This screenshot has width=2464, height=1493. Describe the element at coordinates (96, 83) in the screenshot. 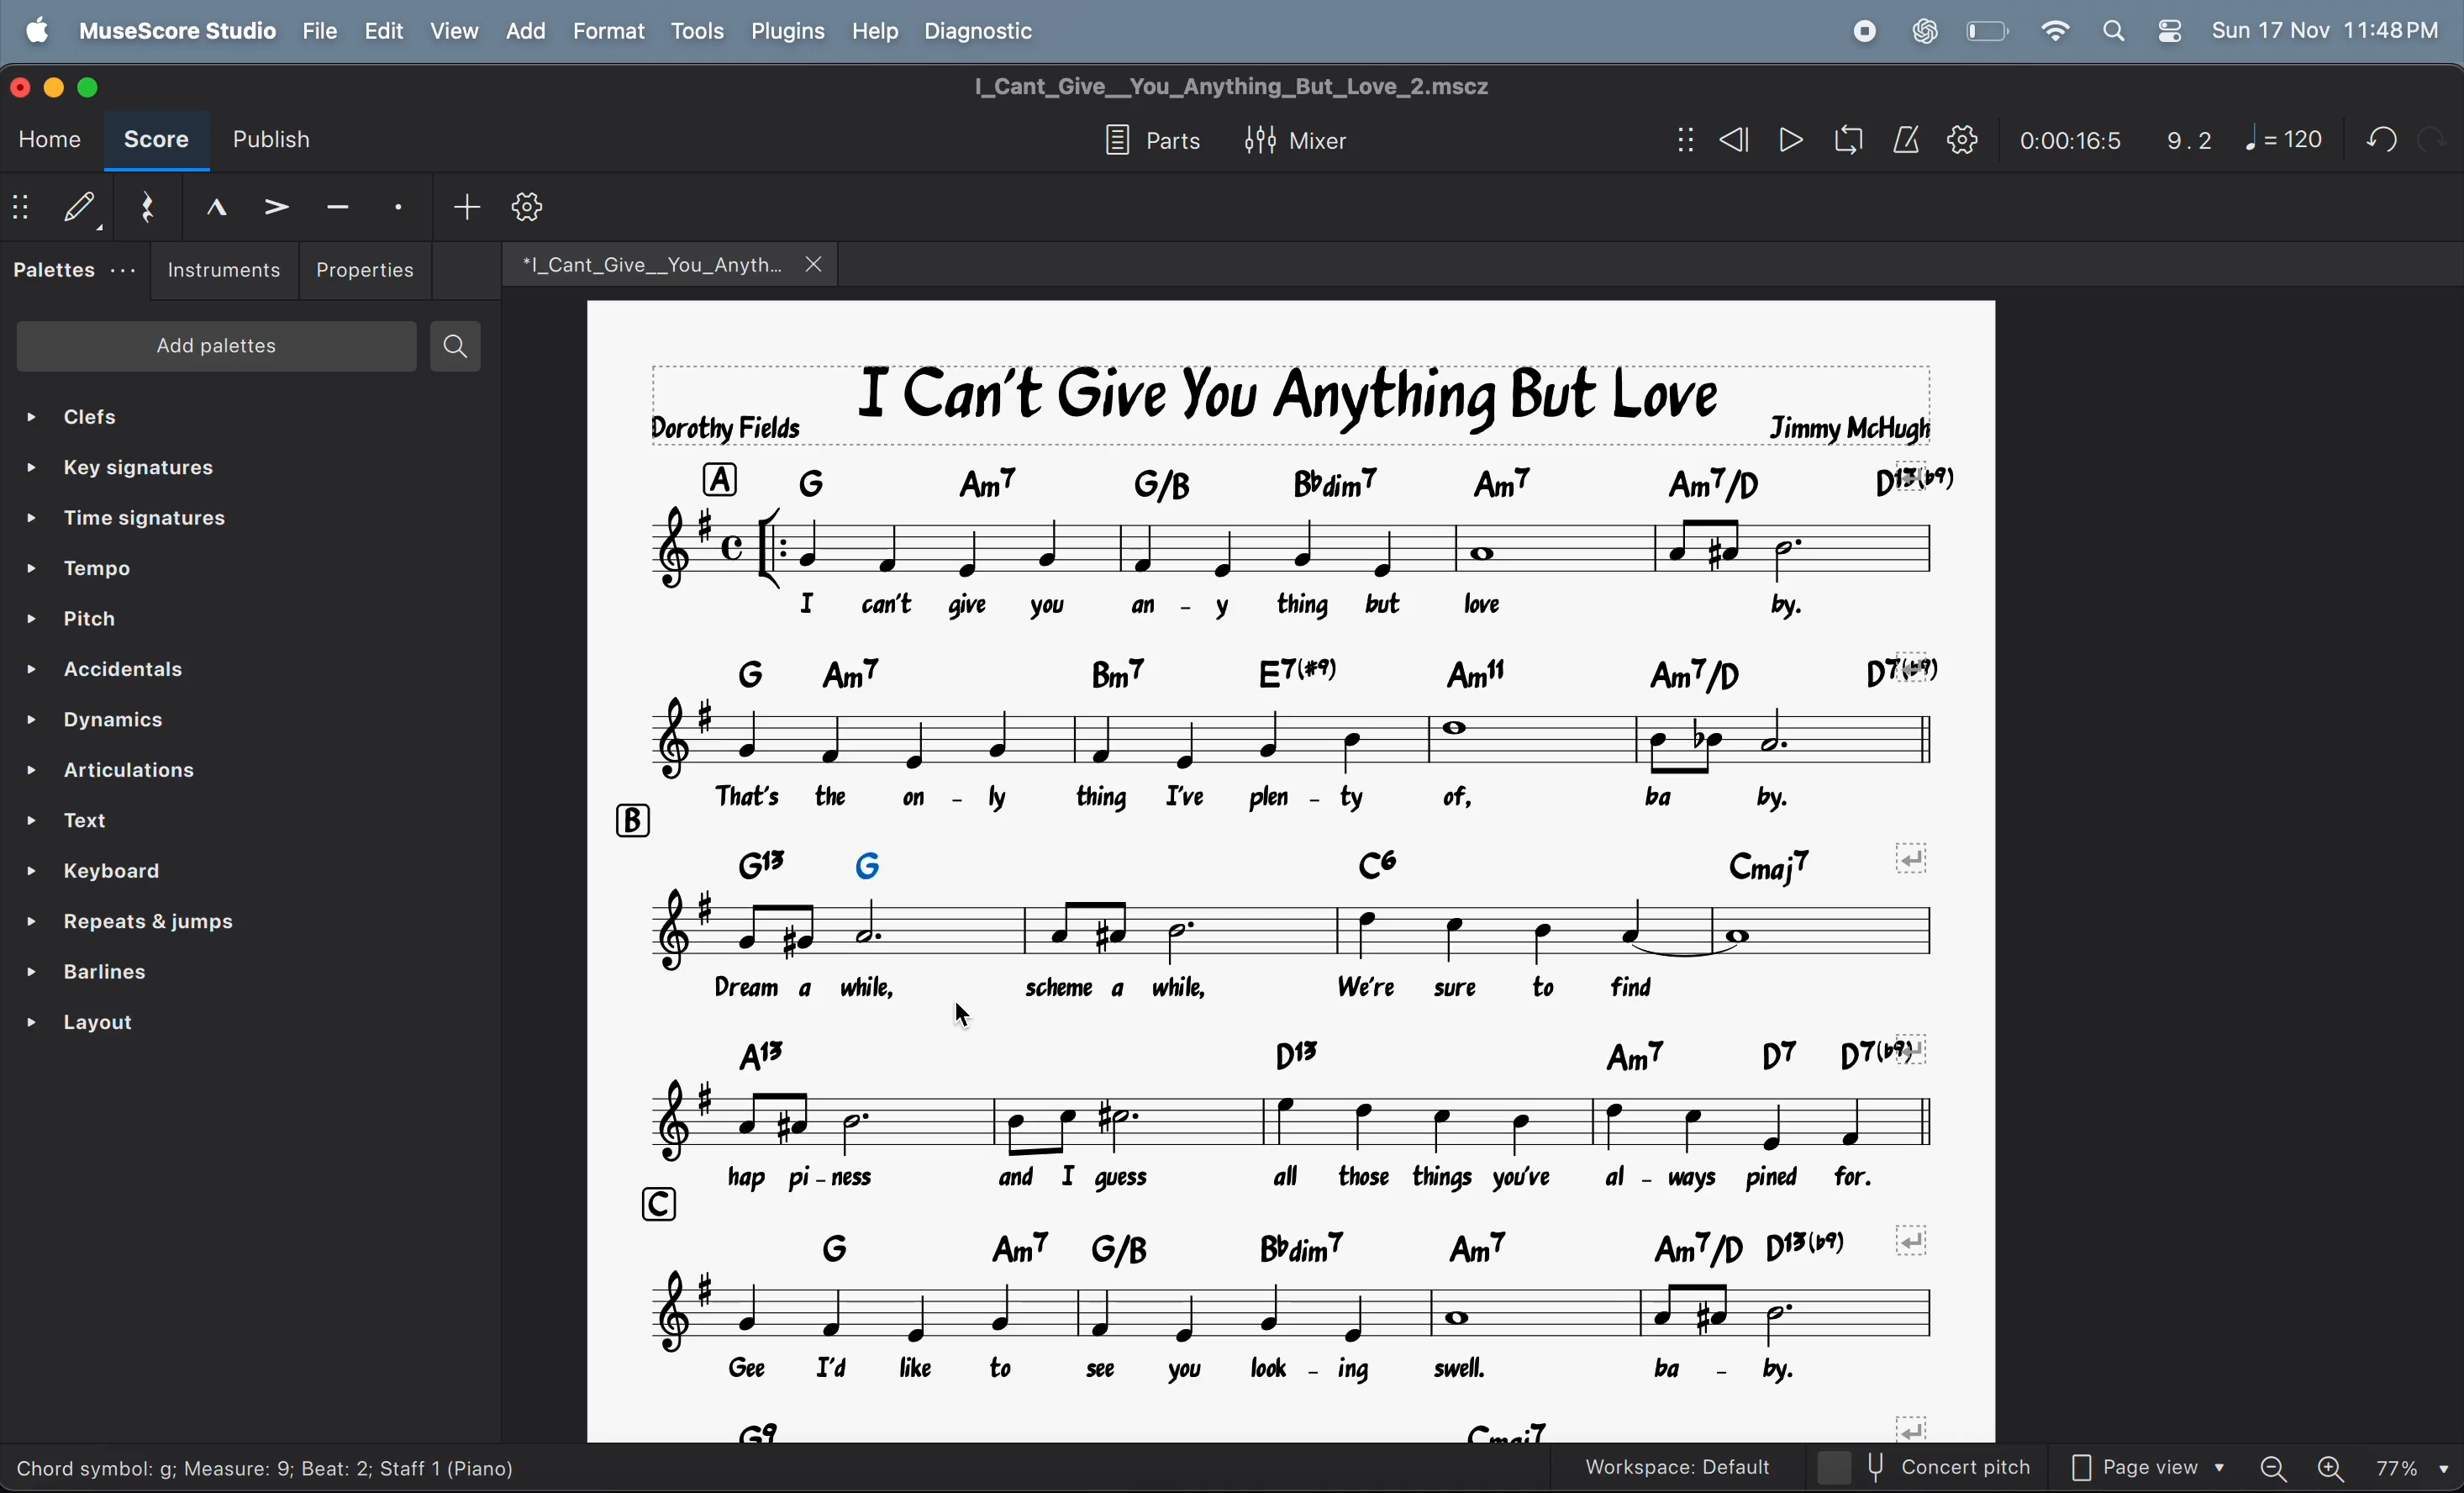

I see `maximize` at that location.